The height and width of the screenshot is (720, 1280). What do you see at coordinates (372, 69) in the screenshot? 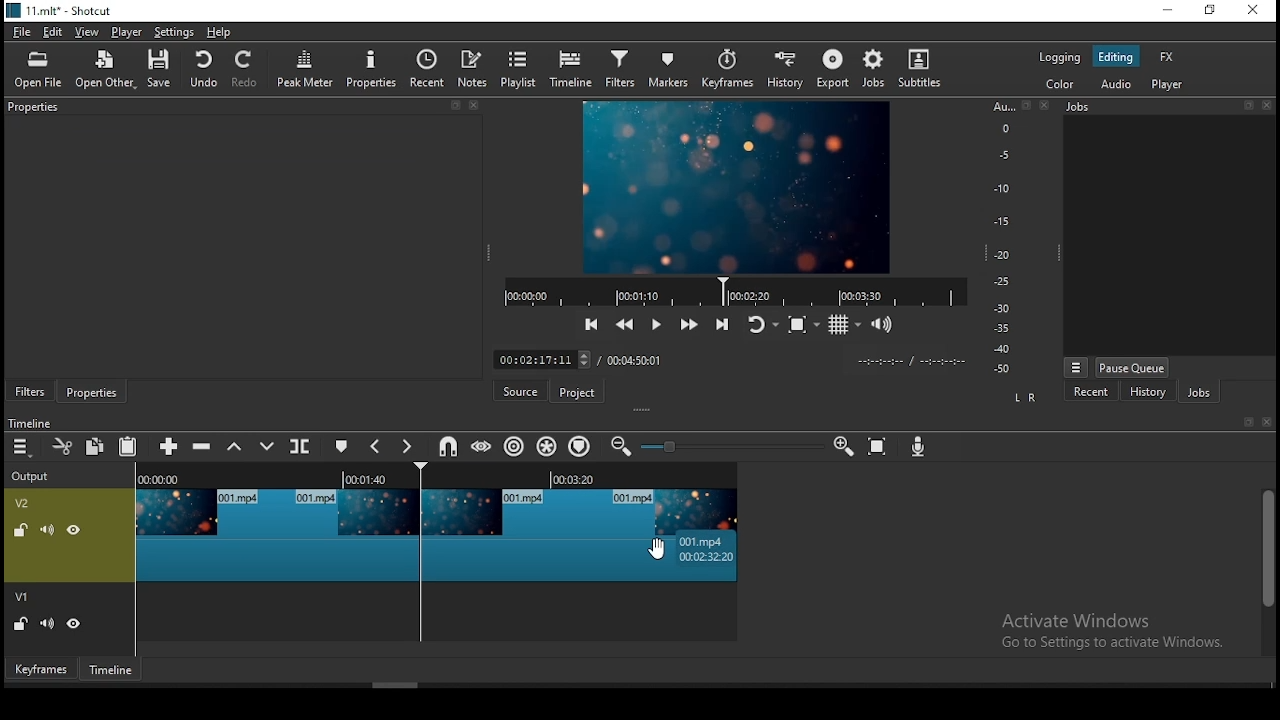
I see `properties` at bounding box center [372, 69].